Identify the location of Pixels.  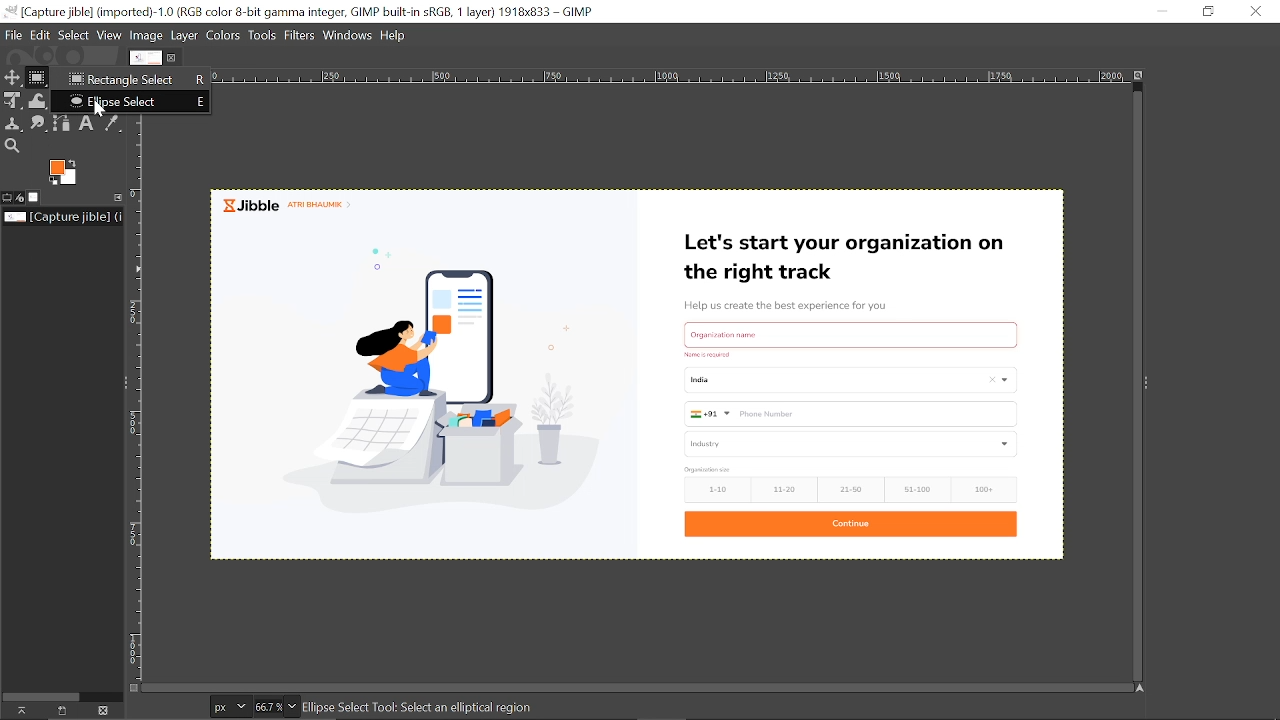
(227, 708).